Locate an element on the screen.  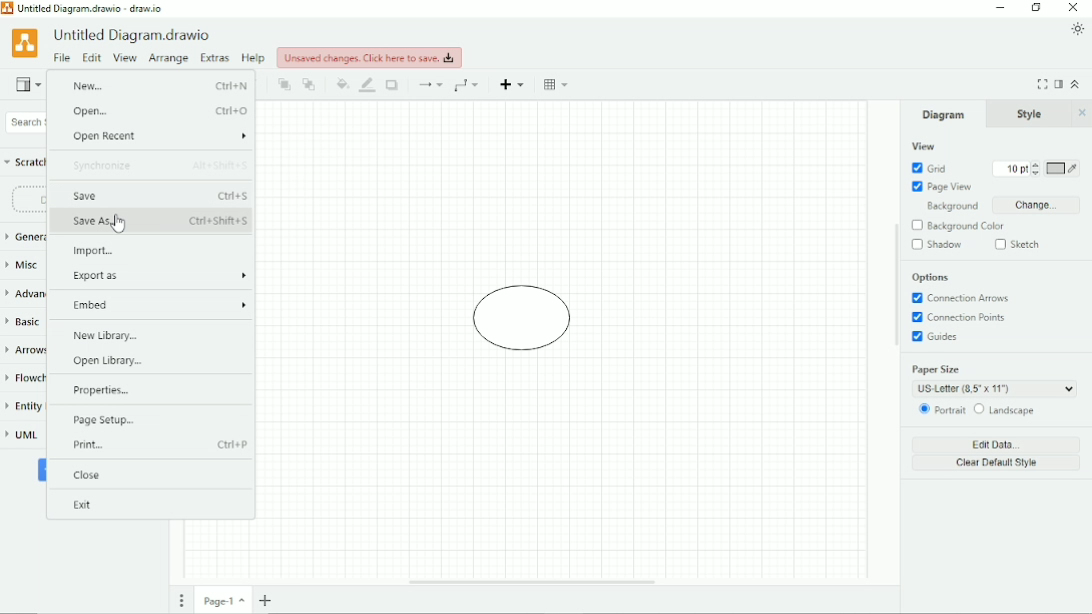
Restore down is located at coordinates (1036, 8).